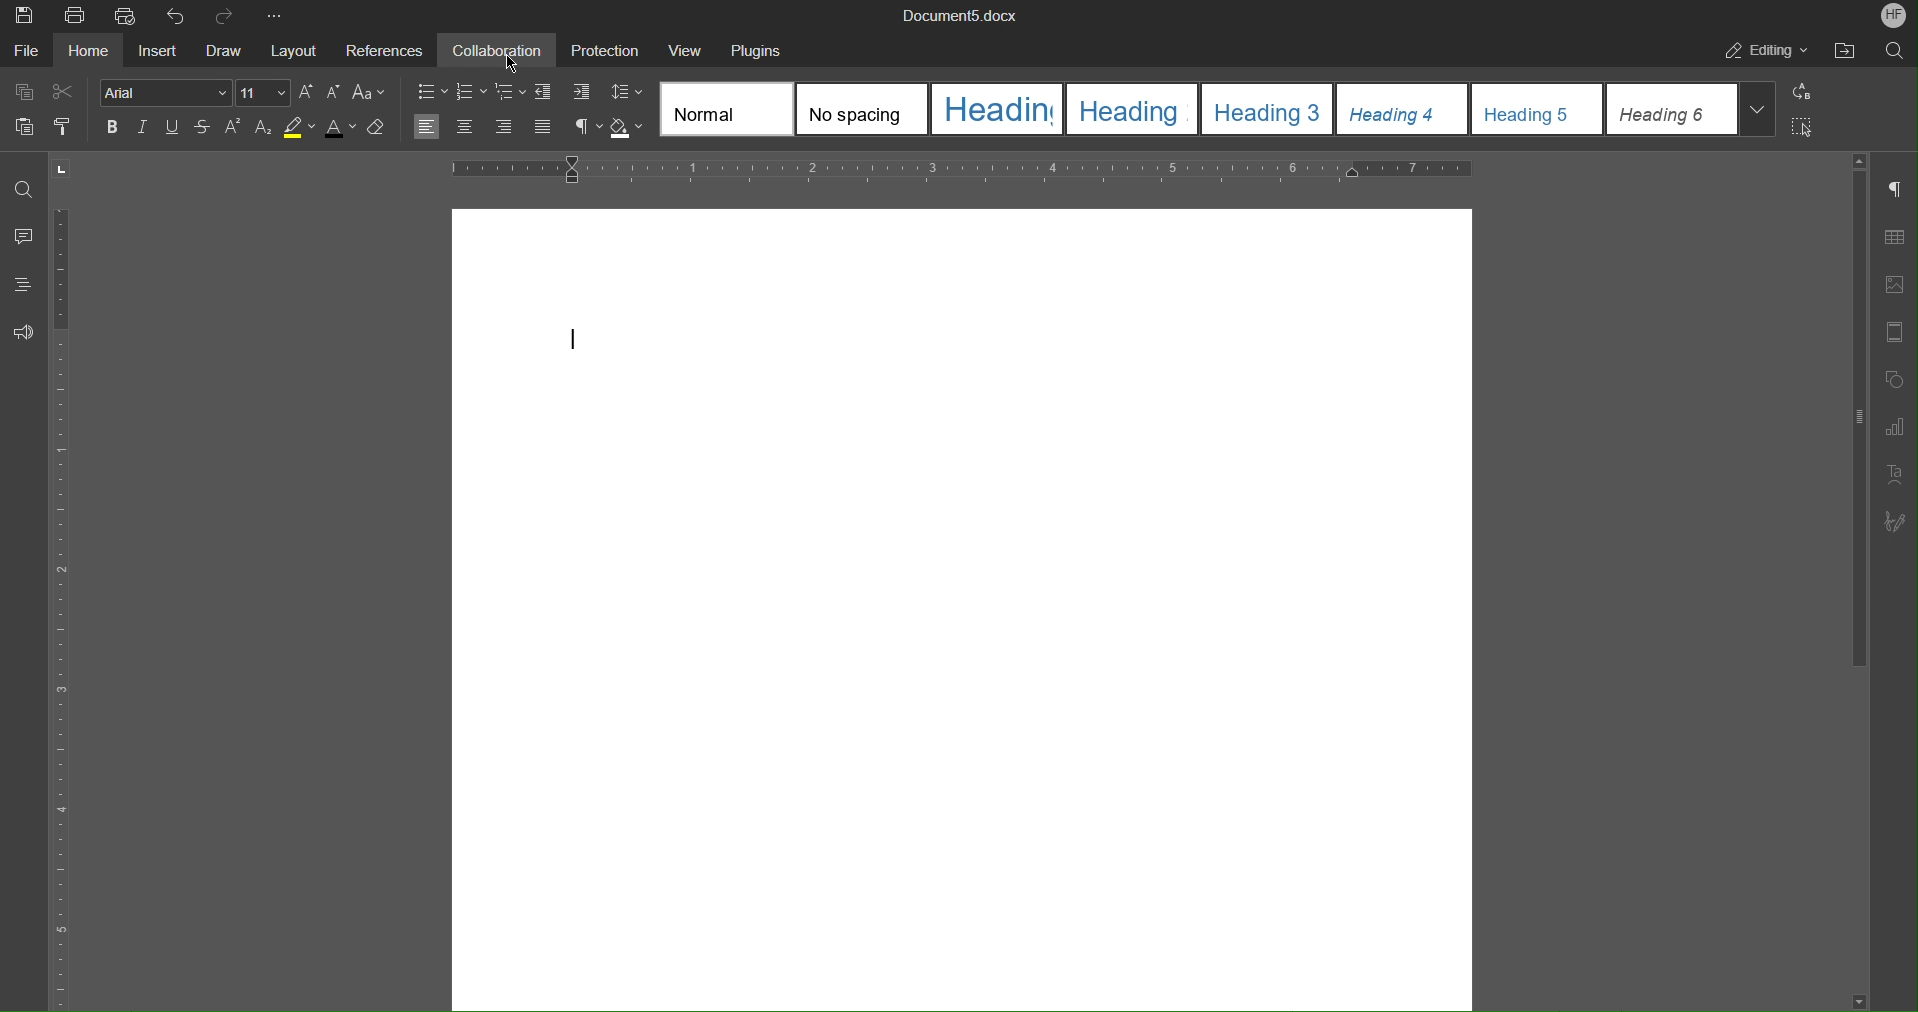  What do you see at coordinates (299, 134) in the screenshot?
I see `Highlight` at bounding box center [299, 134].